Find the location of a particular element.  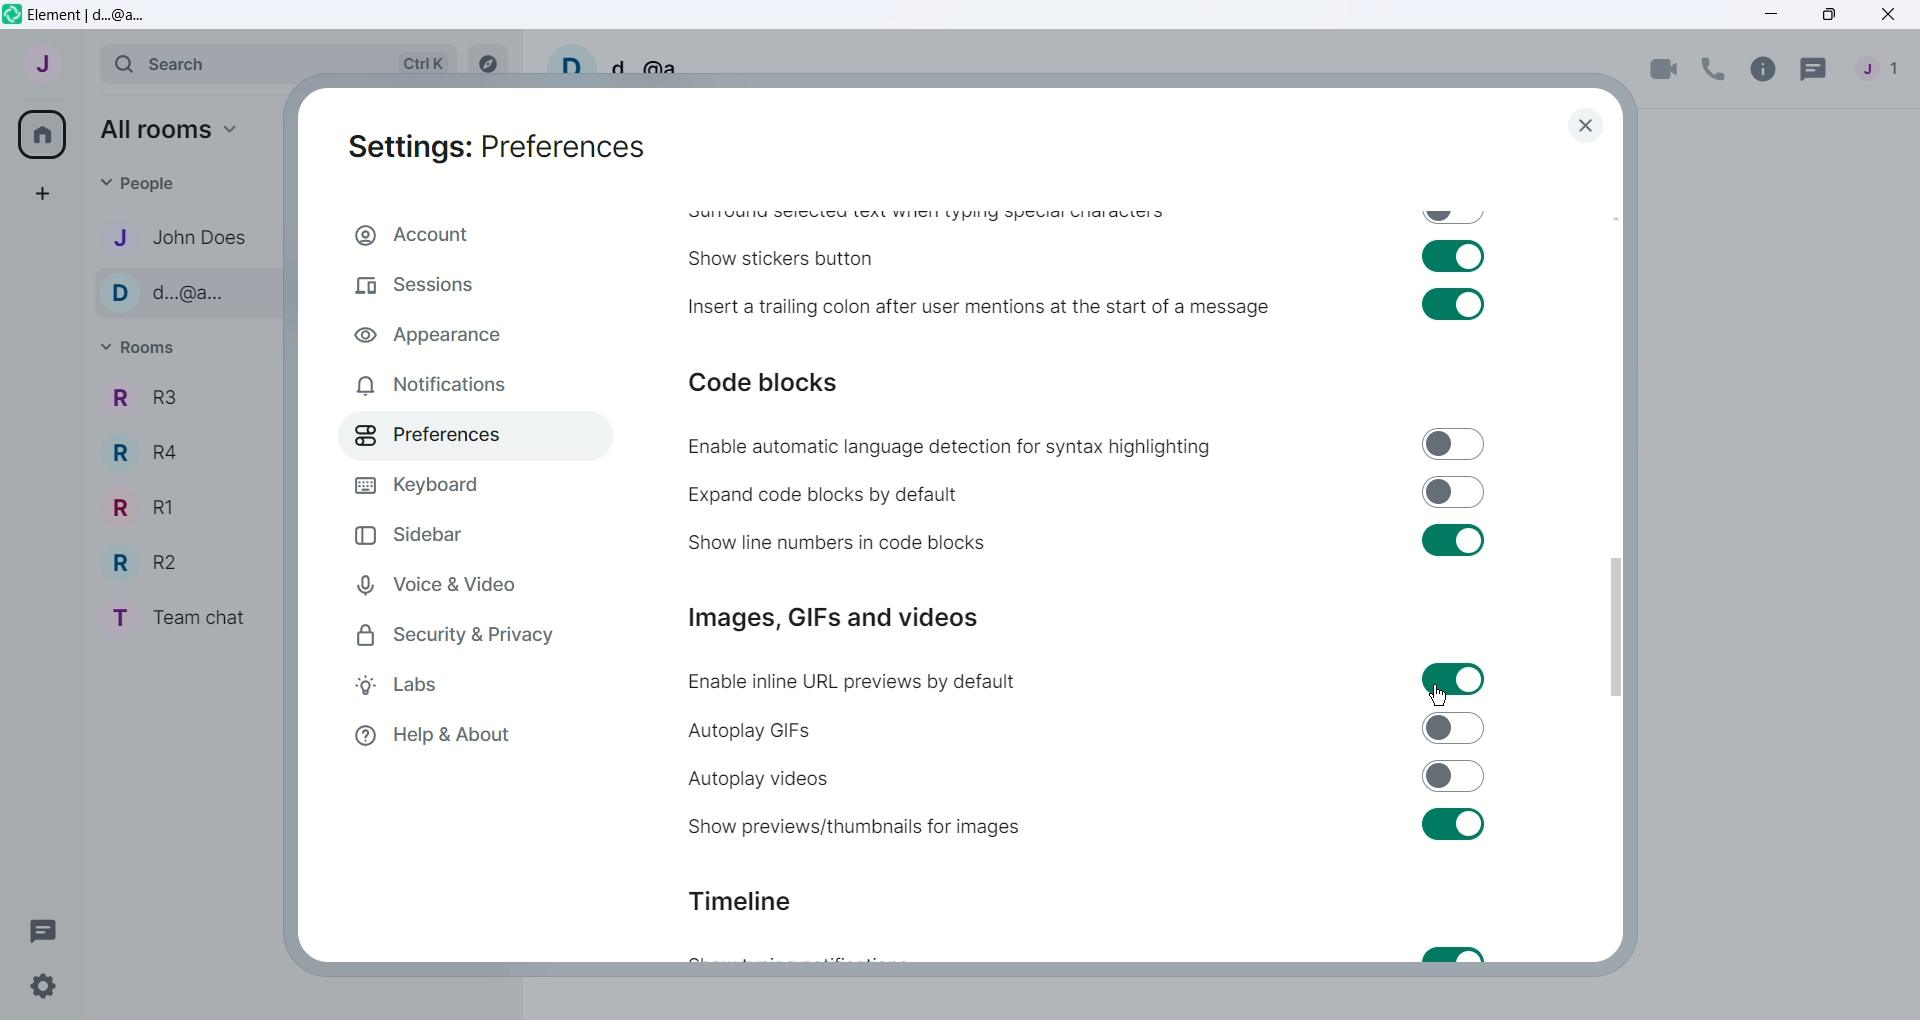

User profile picture and settings is located at coordinates (571, 59).